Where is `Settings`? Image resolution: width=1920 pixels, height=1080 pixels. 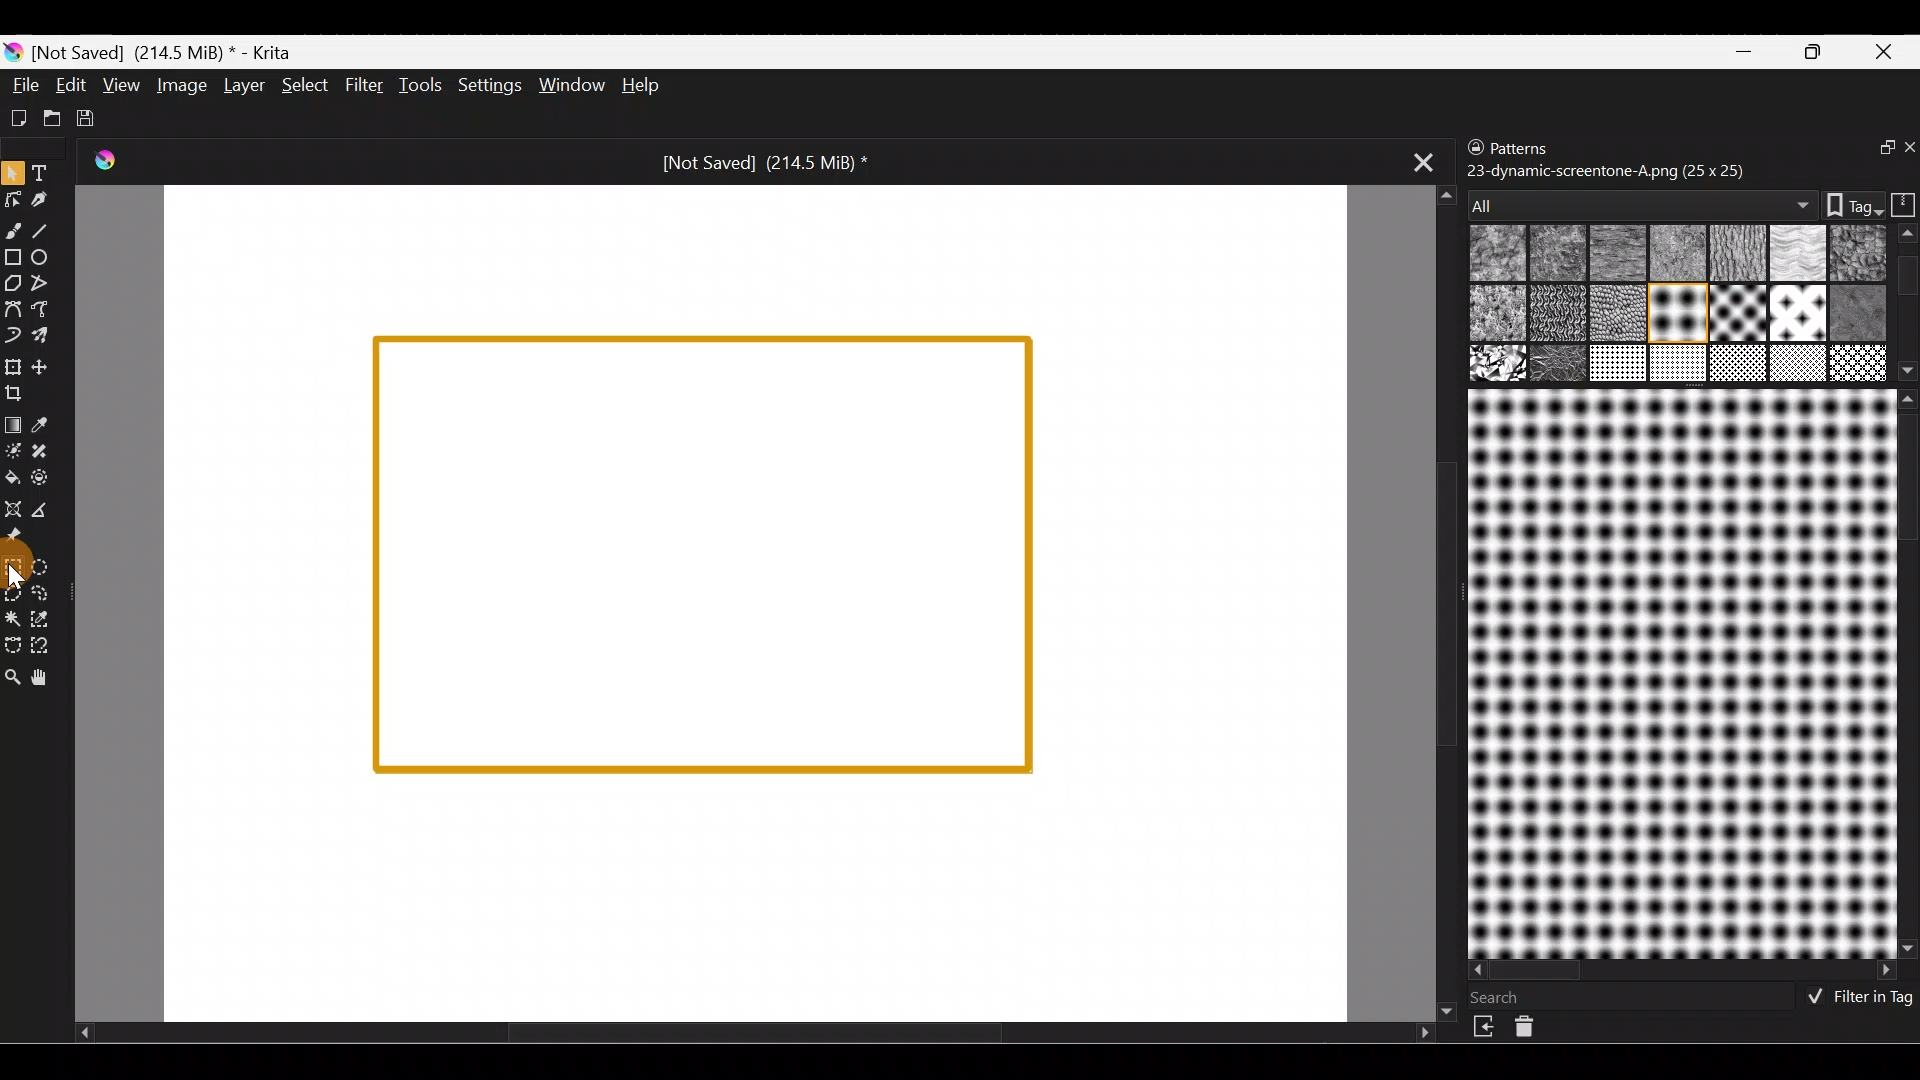 Settings is located at coordinates (487, 86).